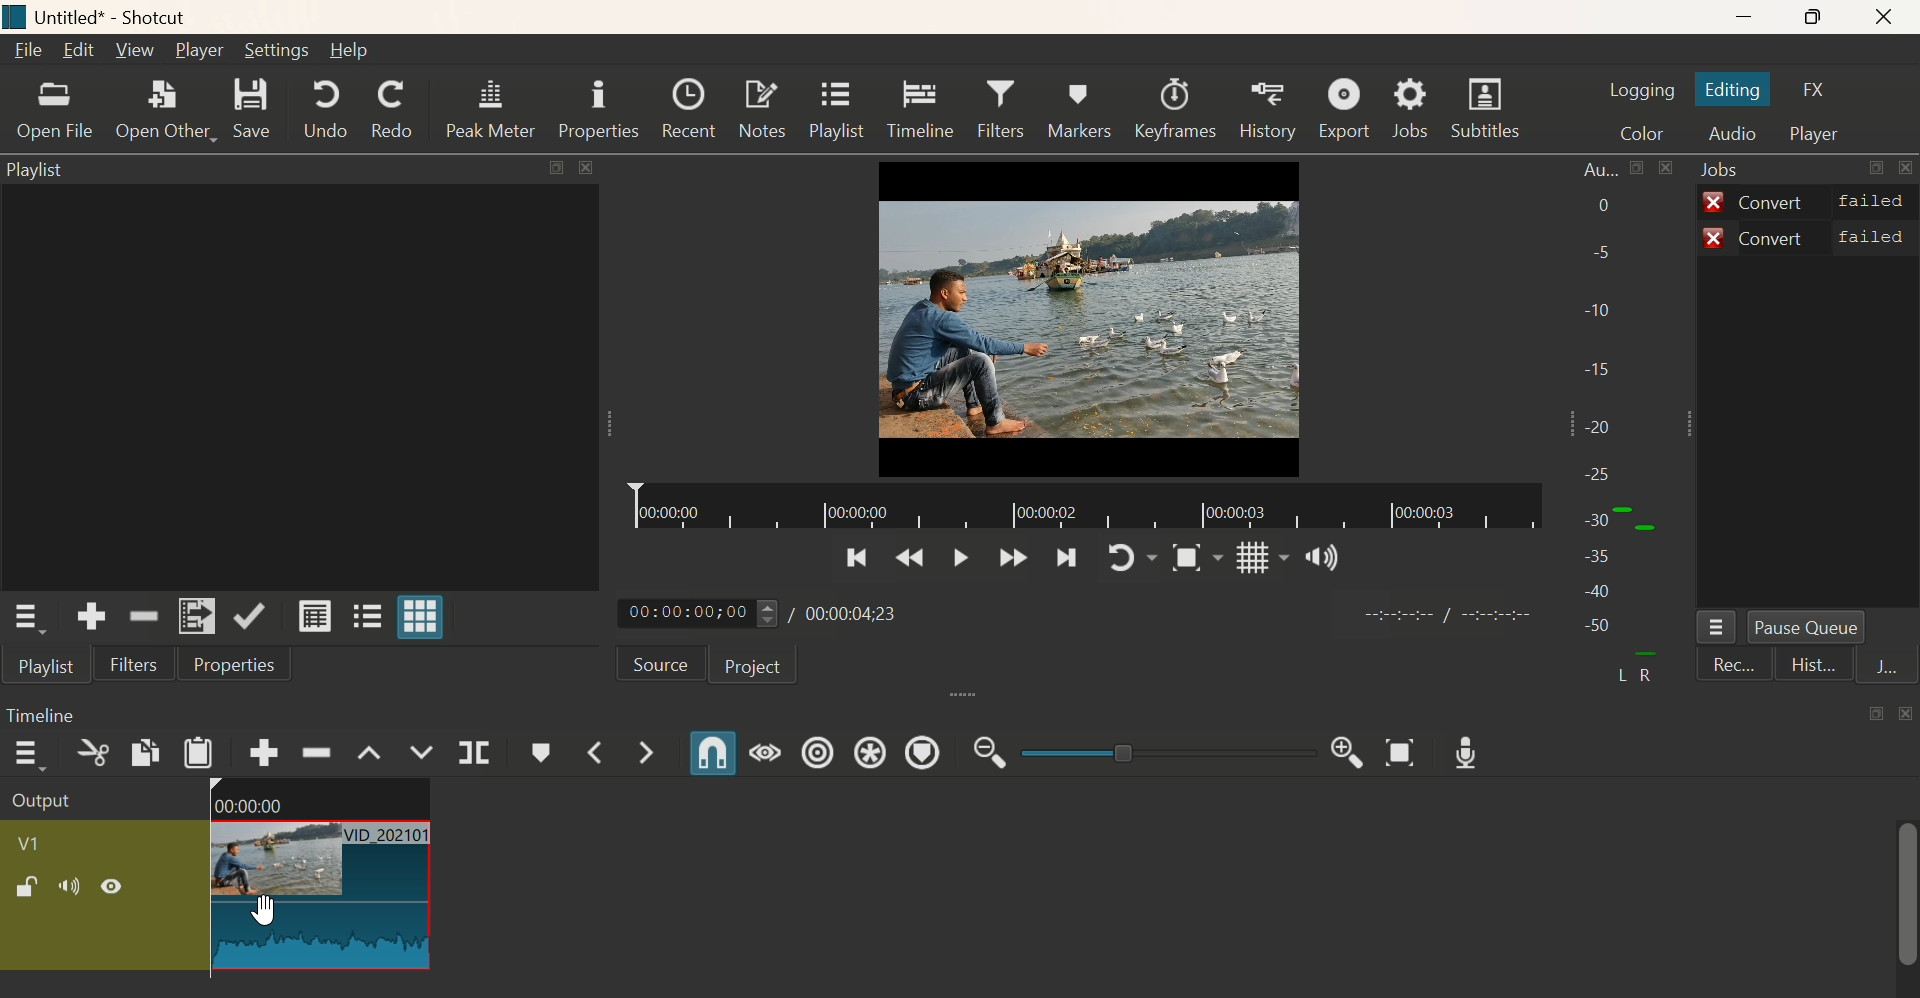  Describe the element at coordinates (393, 109) in the screenshot. I see `Redo` at that location.